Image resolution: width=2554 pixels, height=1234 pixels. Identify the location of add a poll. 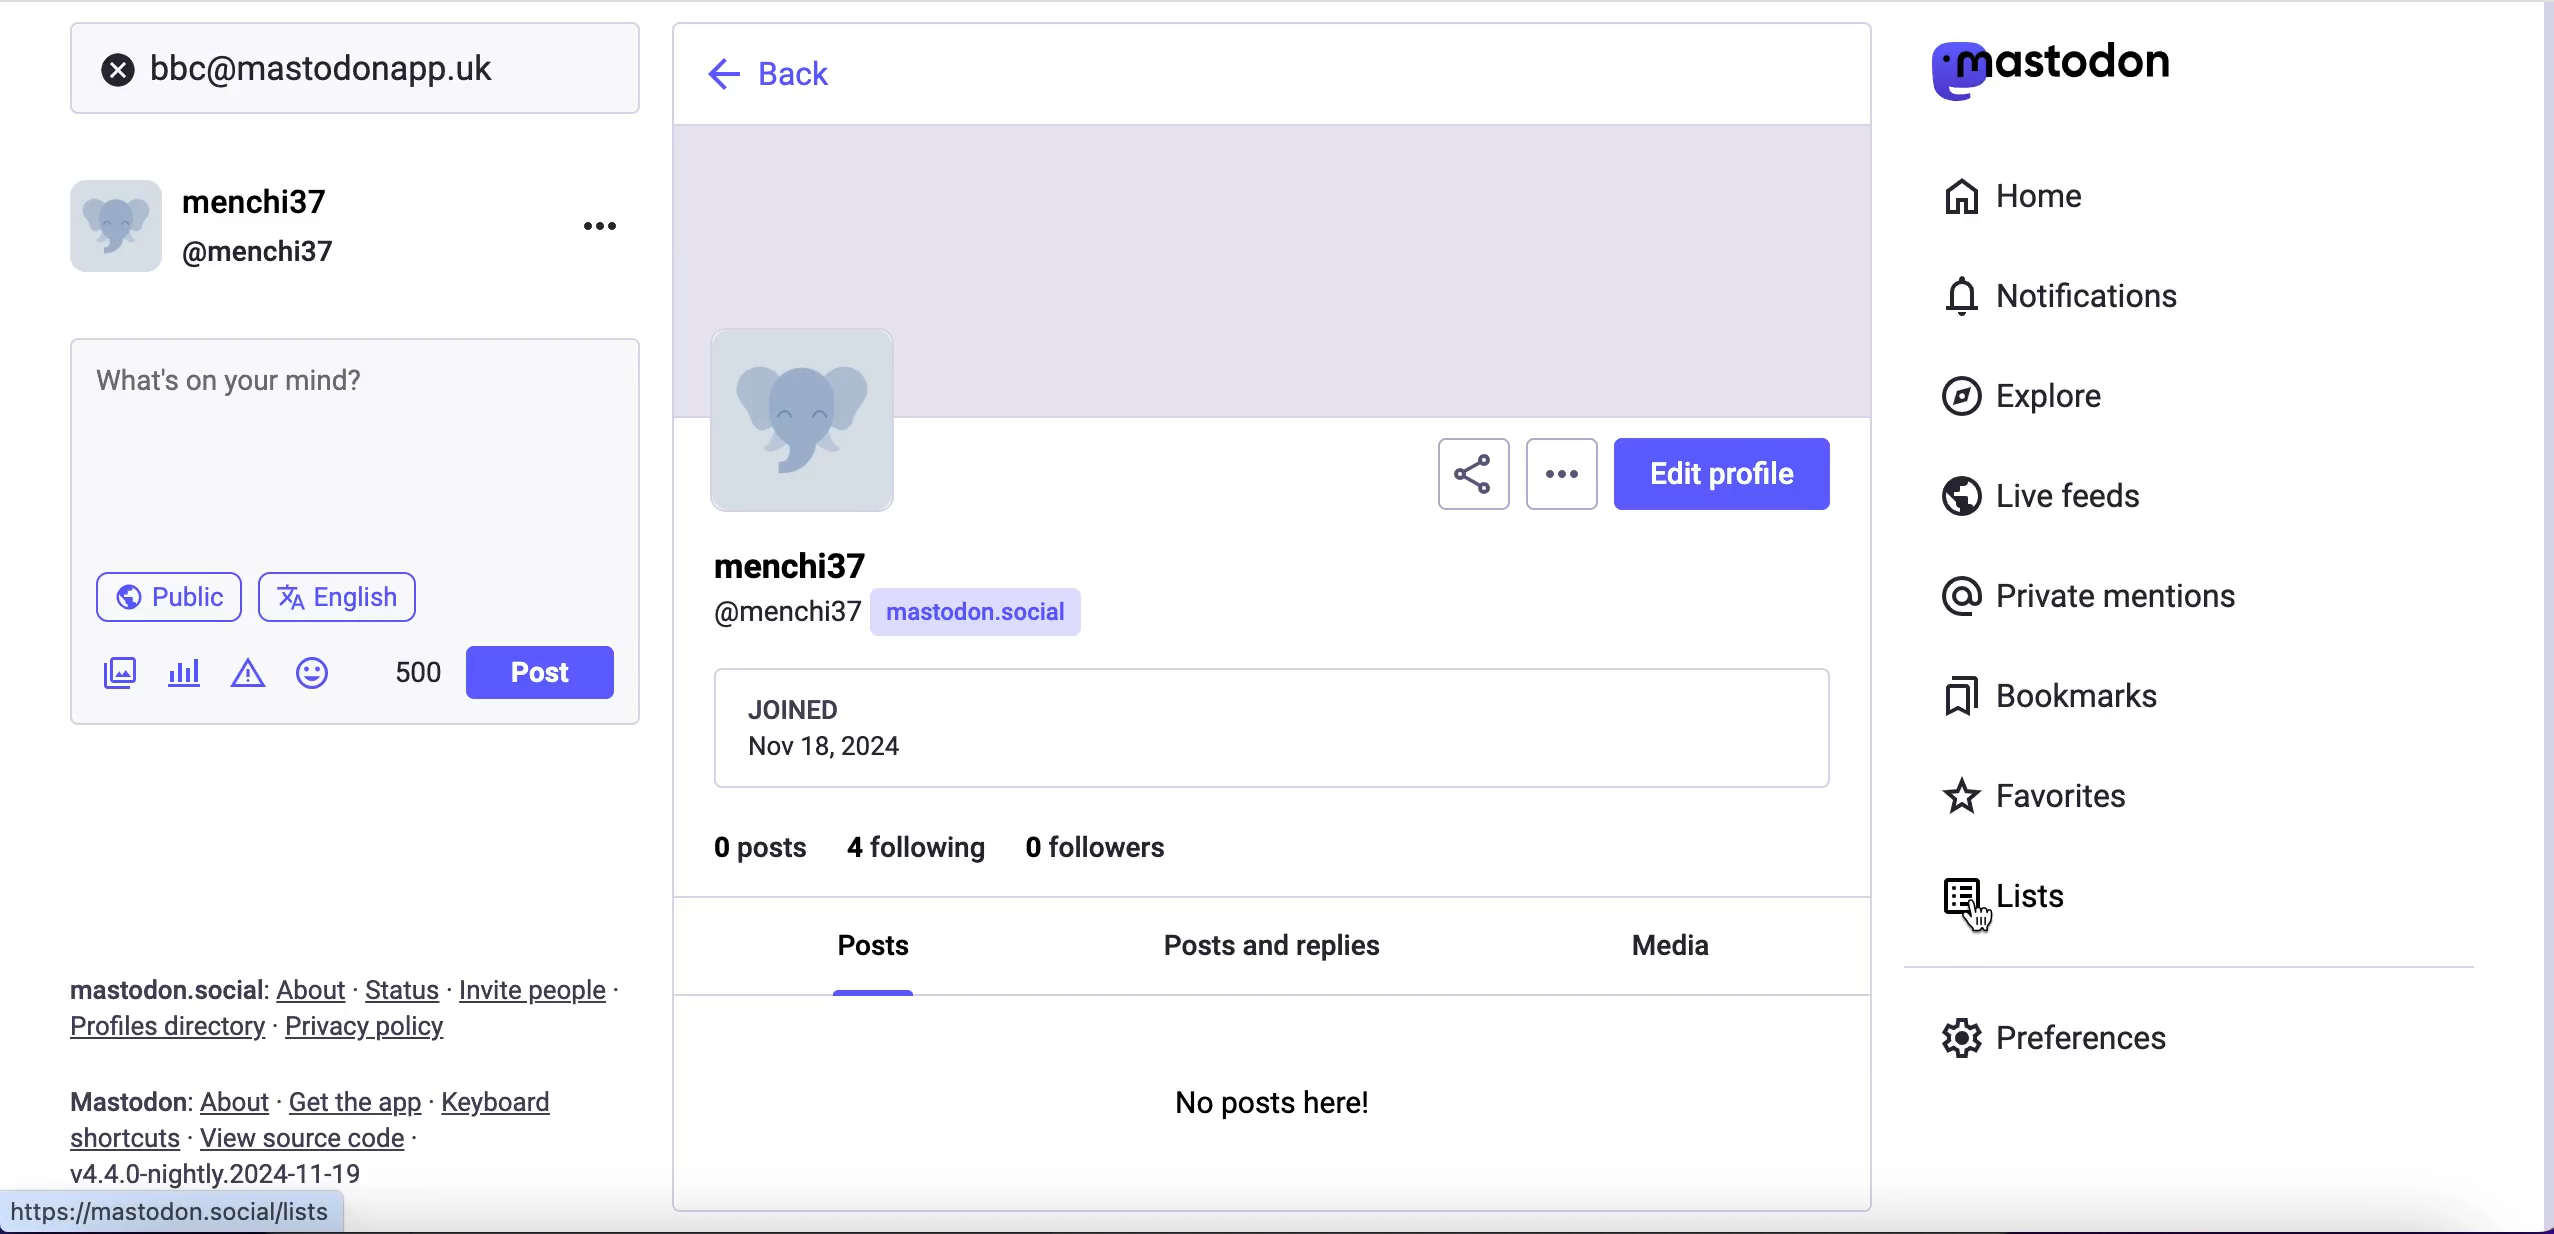
(182, 680).